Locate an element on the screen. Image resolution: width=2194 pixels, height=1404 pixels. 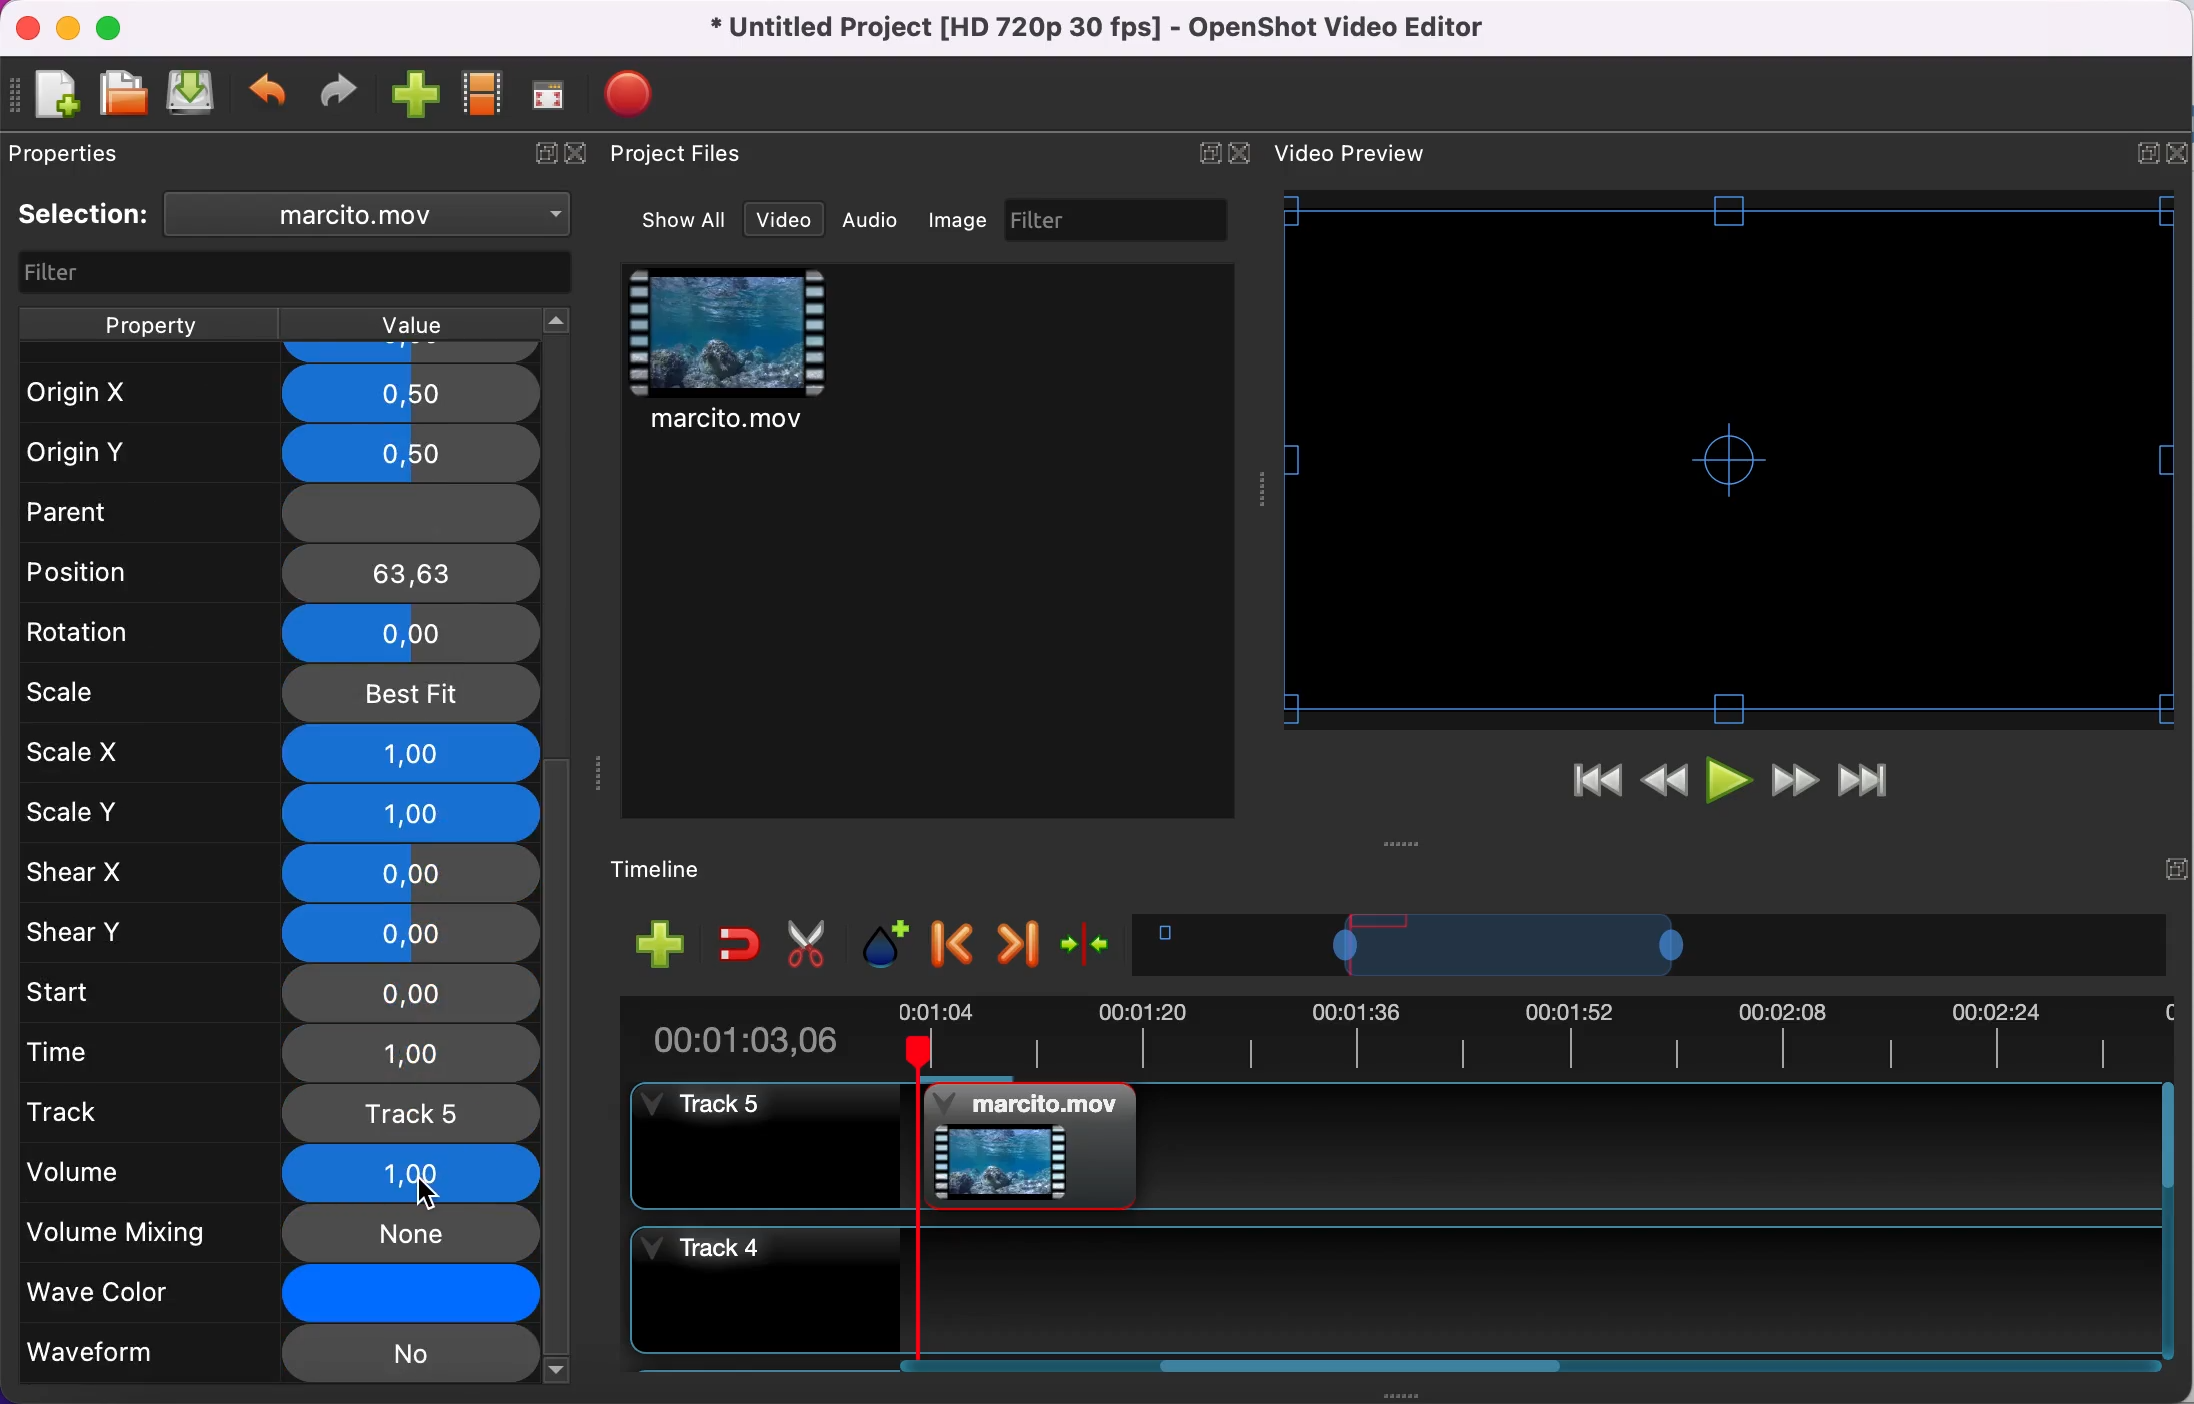
filter is located at coordinates (1119, 219).